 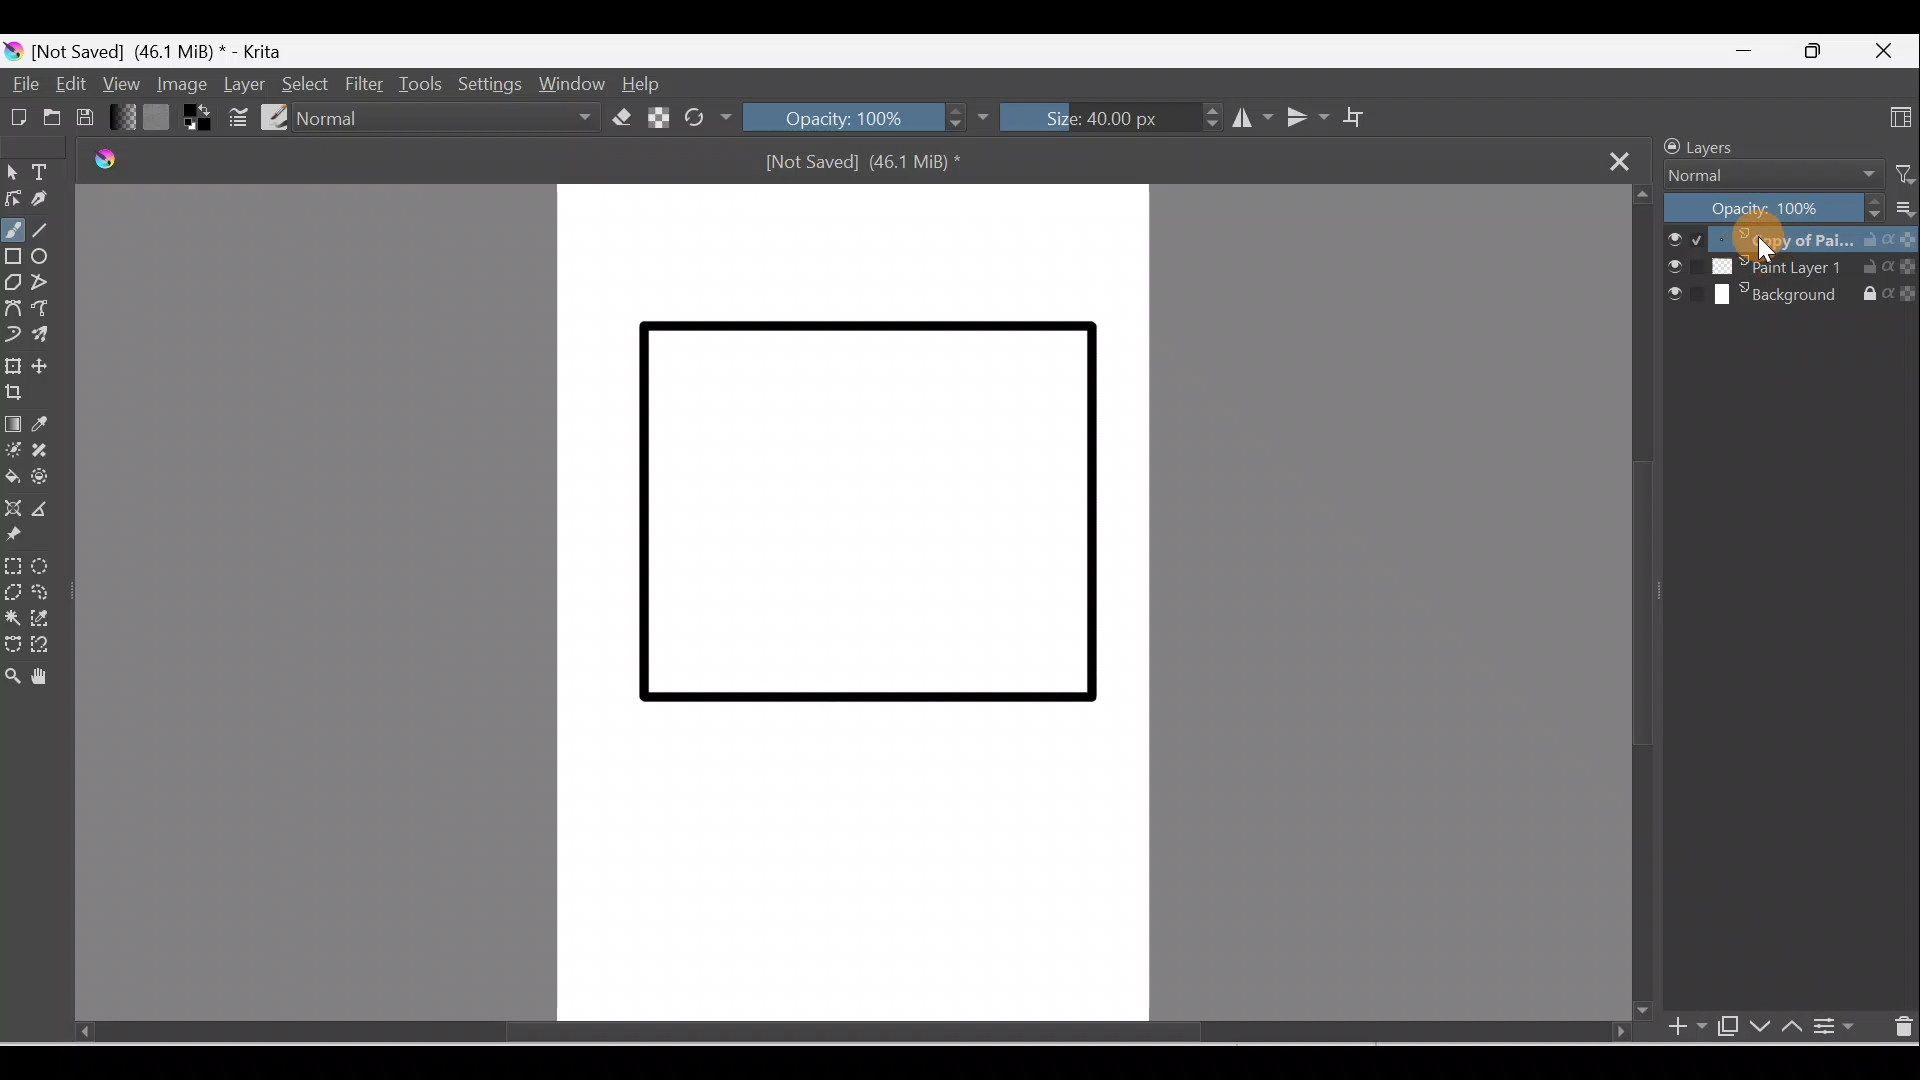 What do you see at coordinates (245, 84) in the screenshot?
I see `Layer` at bounding box center [245, 84].